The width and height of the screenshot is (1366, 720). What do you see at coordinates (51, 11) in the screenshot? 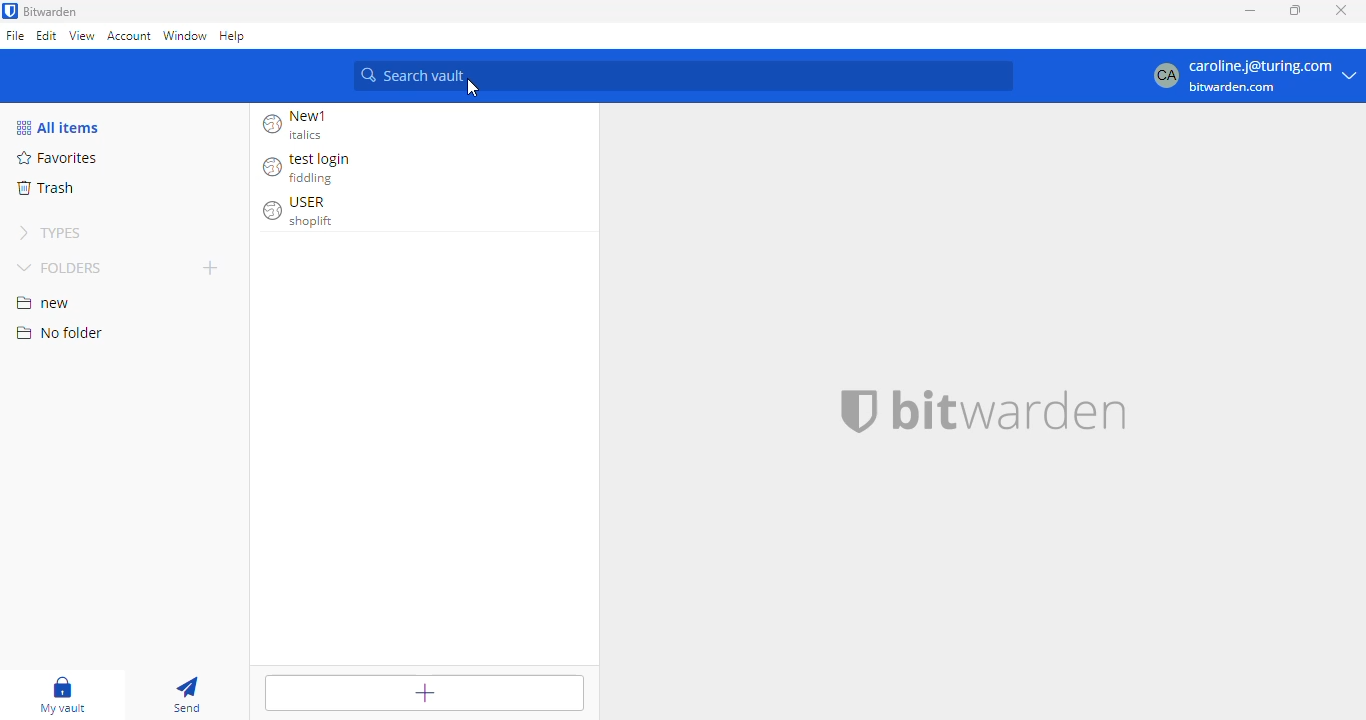
I see `bitwarden` at bounding box center [51, 11].